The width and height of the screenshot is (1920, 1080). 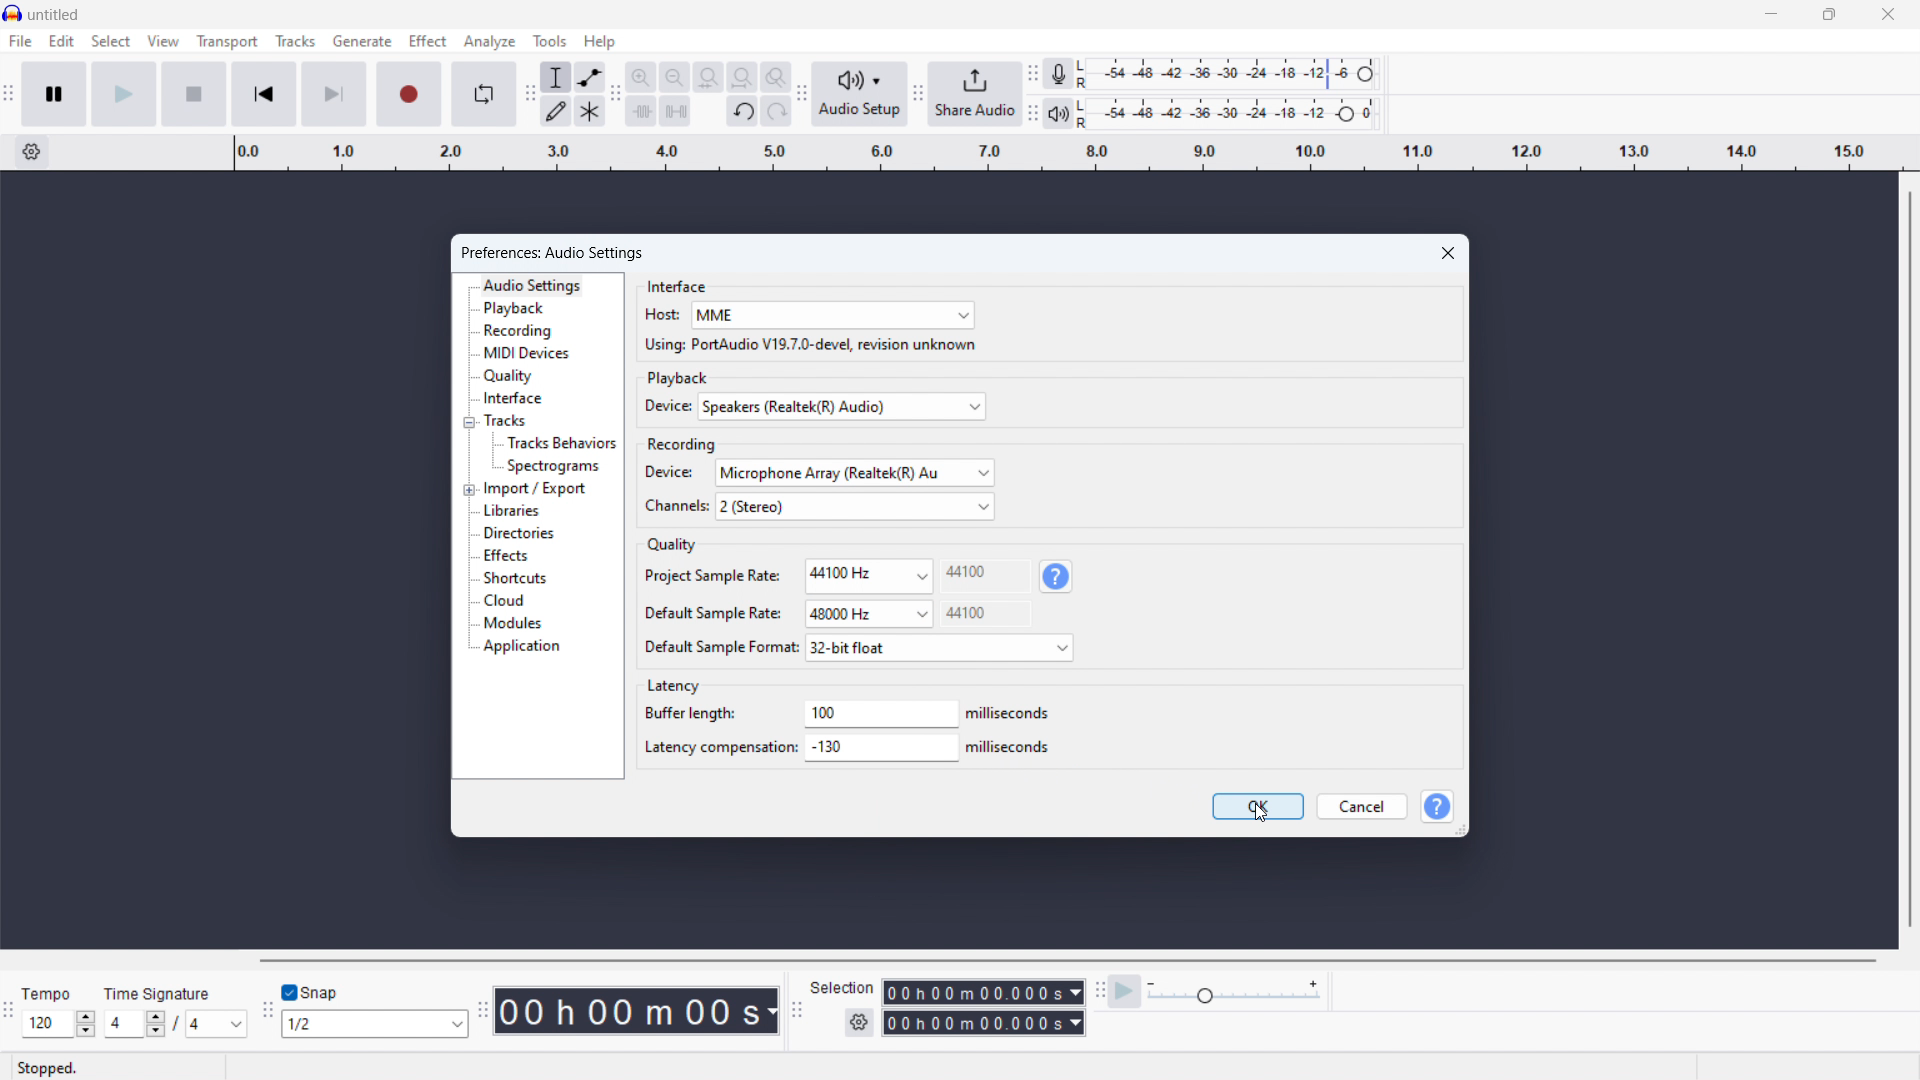 What do you see at coordinates (859, 1022) in the screenshot?
I see `selection settings` at bounding box center [859, 1022].